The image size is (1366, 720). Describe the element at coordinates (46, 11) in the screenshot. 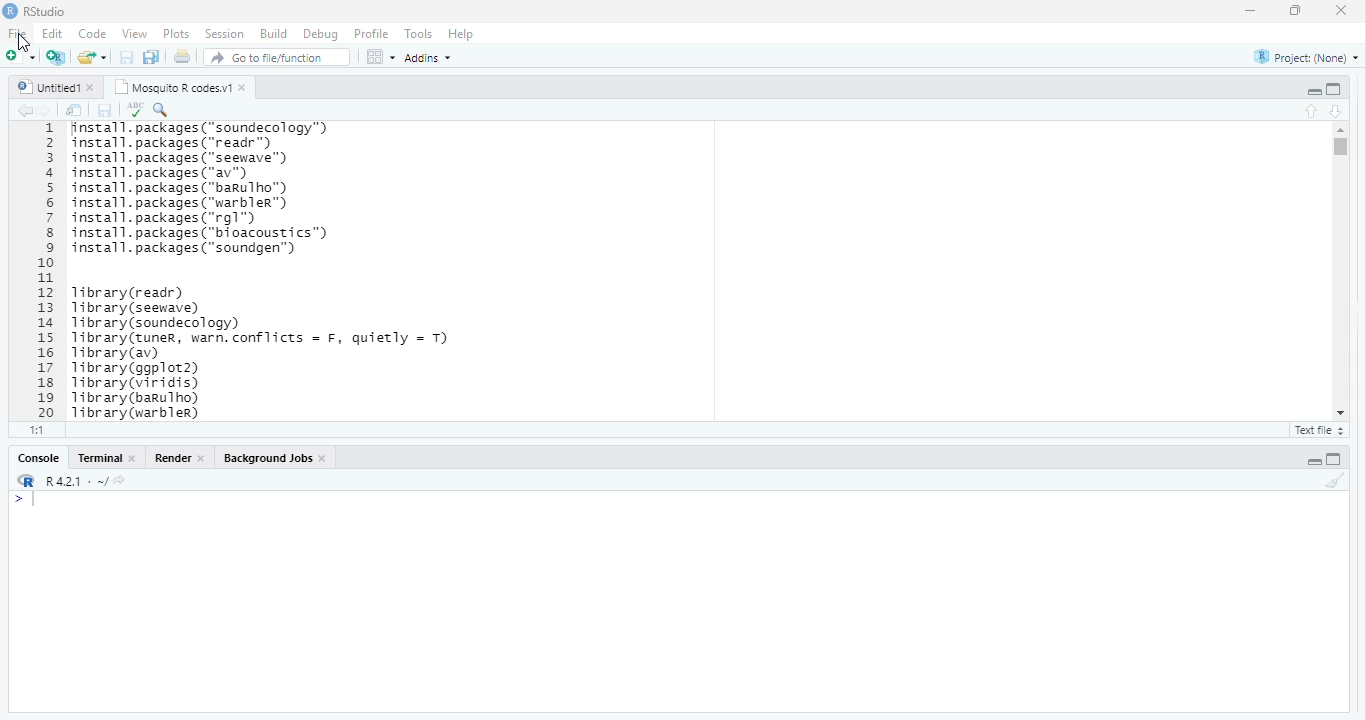

I see `RStudio` at that location.